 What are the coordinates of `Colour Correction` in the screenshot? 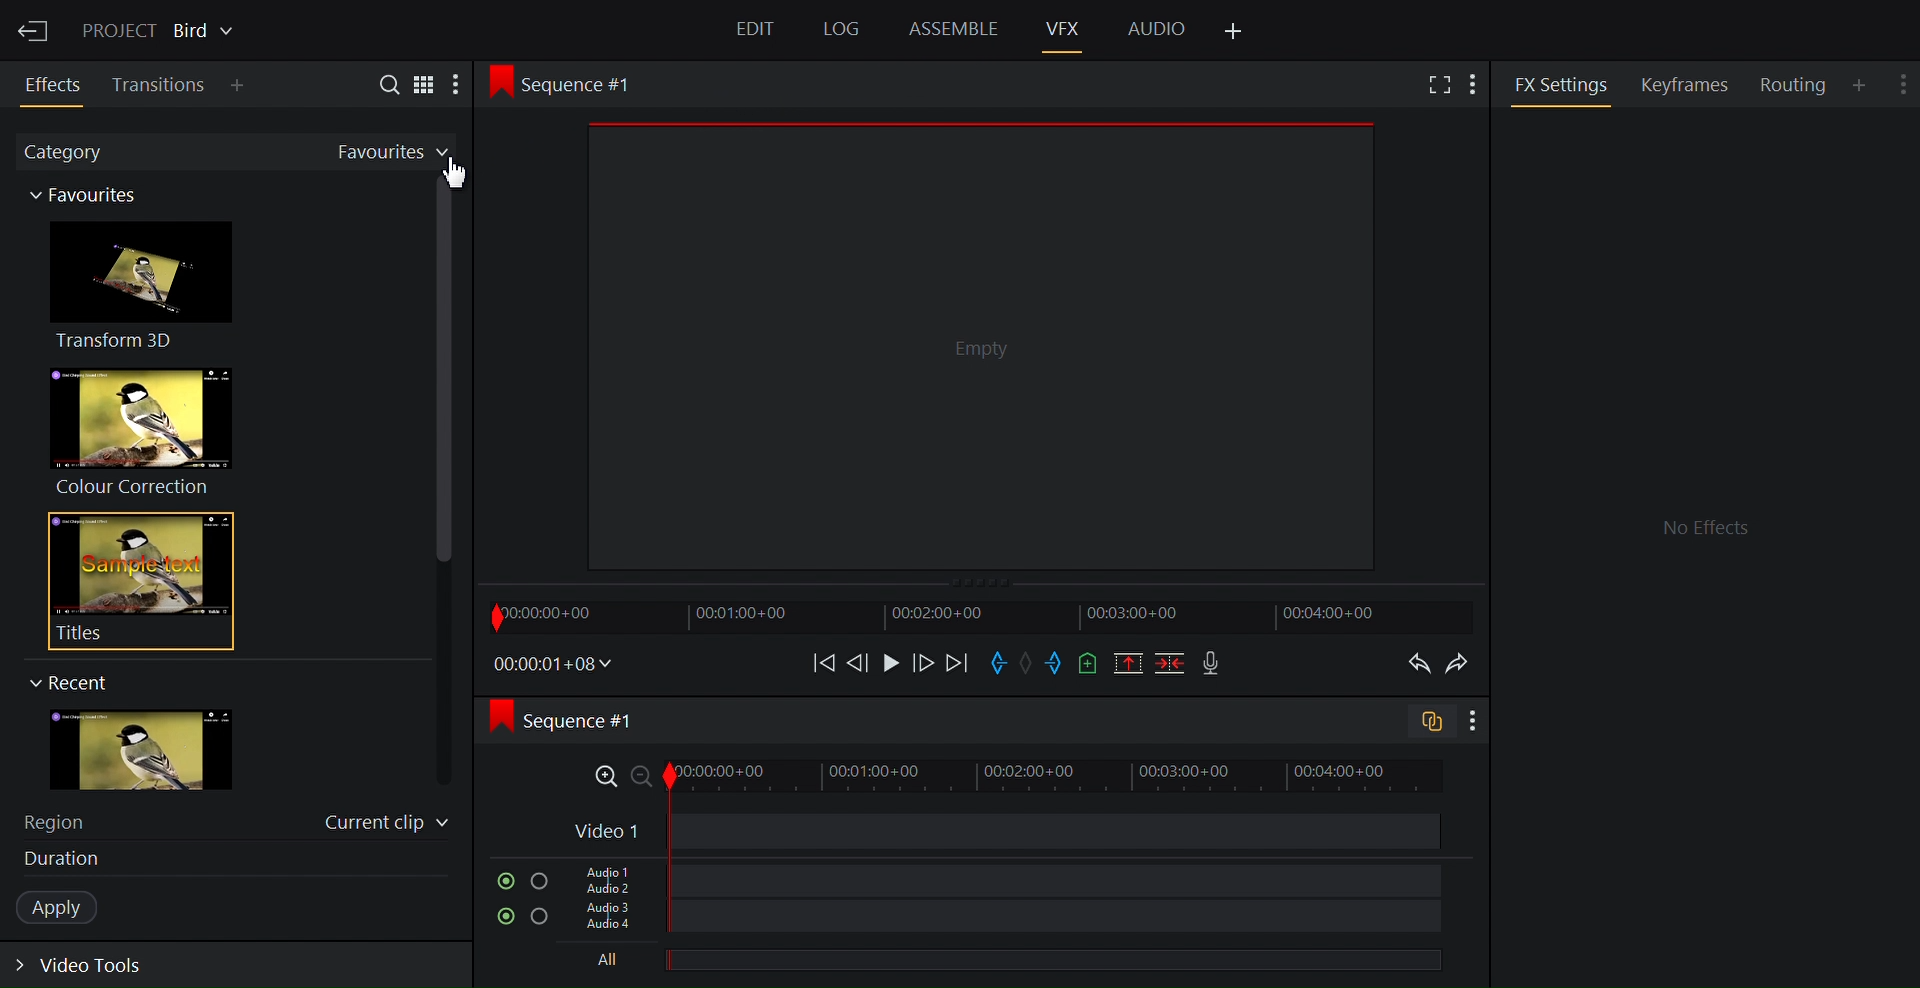 It's located at (150, 429).